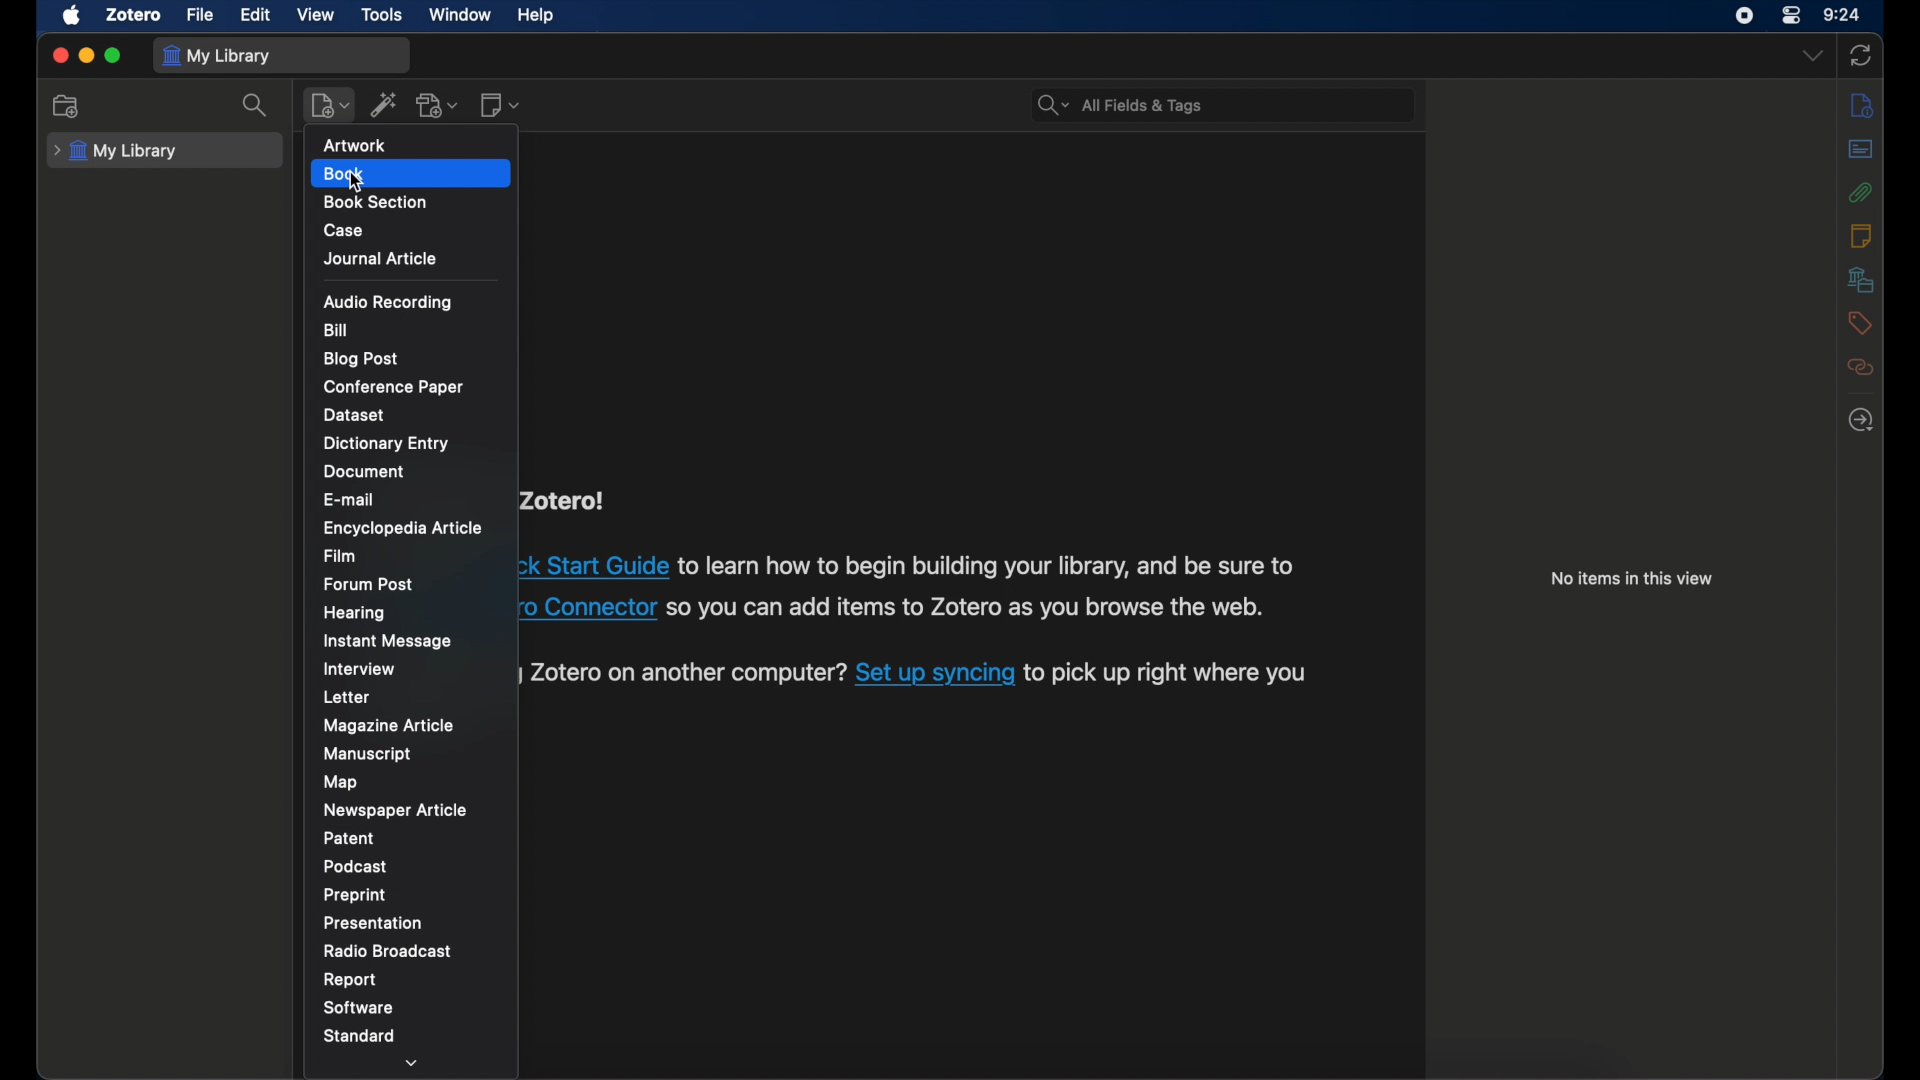  What do you see at coordinates (1861, 421) in the screenshot?
I see `locate` at bounding box center [1861, 421].